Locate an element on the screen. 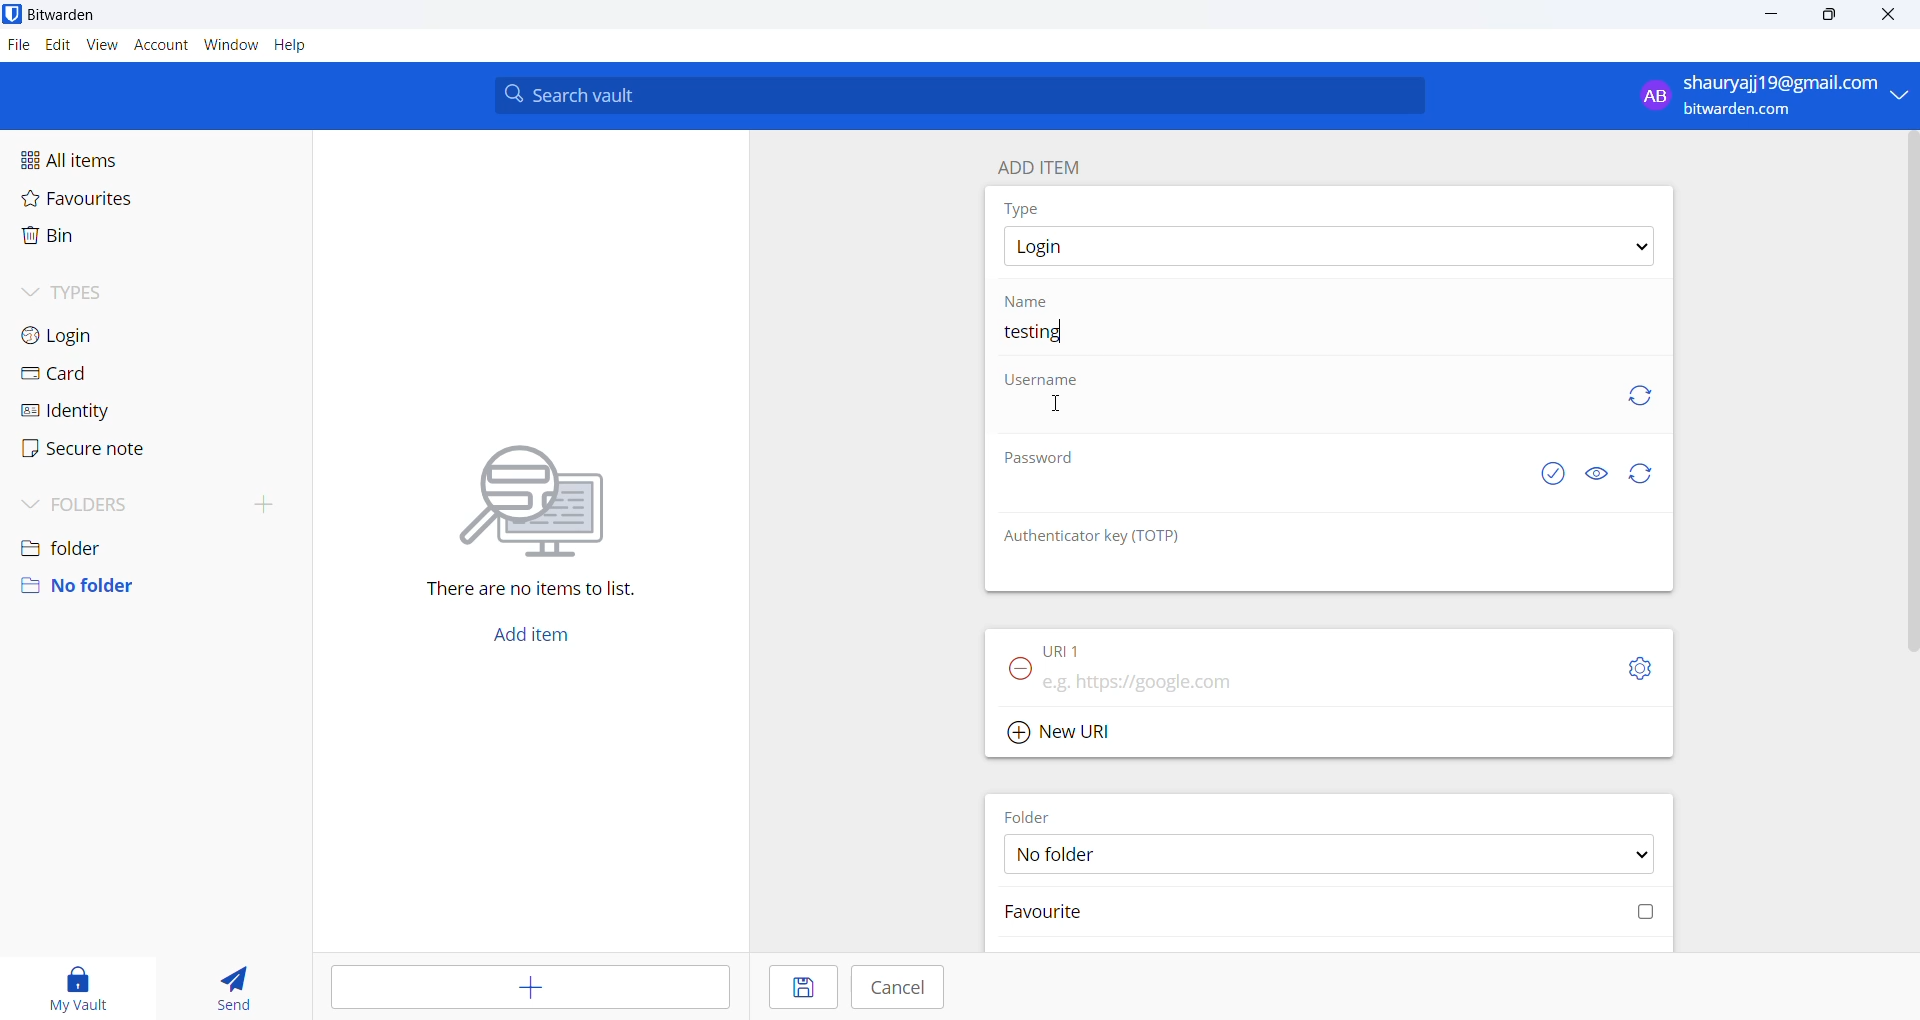 The height and width of the screenshot is (1020, 1920). OTP heading: Authenticator key (TOTP) is located at coordinates (1099, 536).